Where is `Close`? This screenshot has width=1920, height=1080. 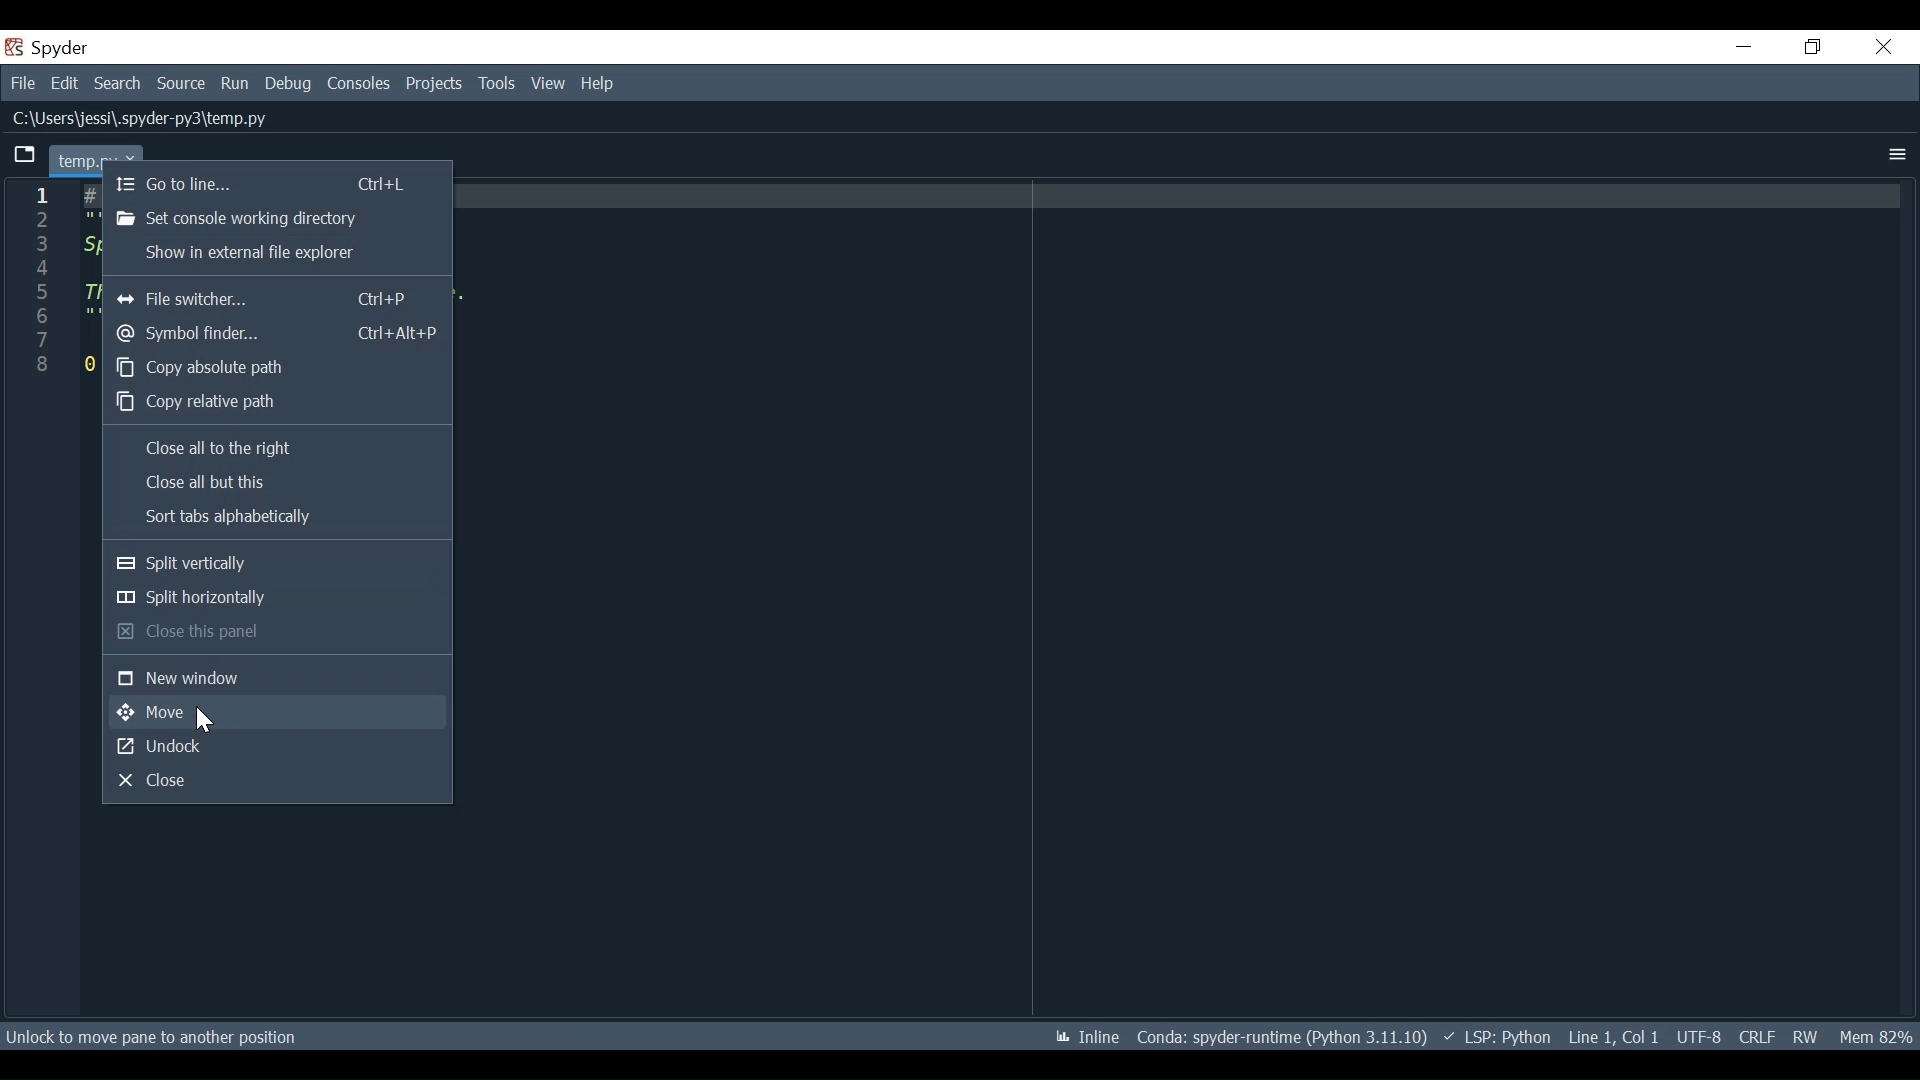 Close is located at coordinates (277, 783).